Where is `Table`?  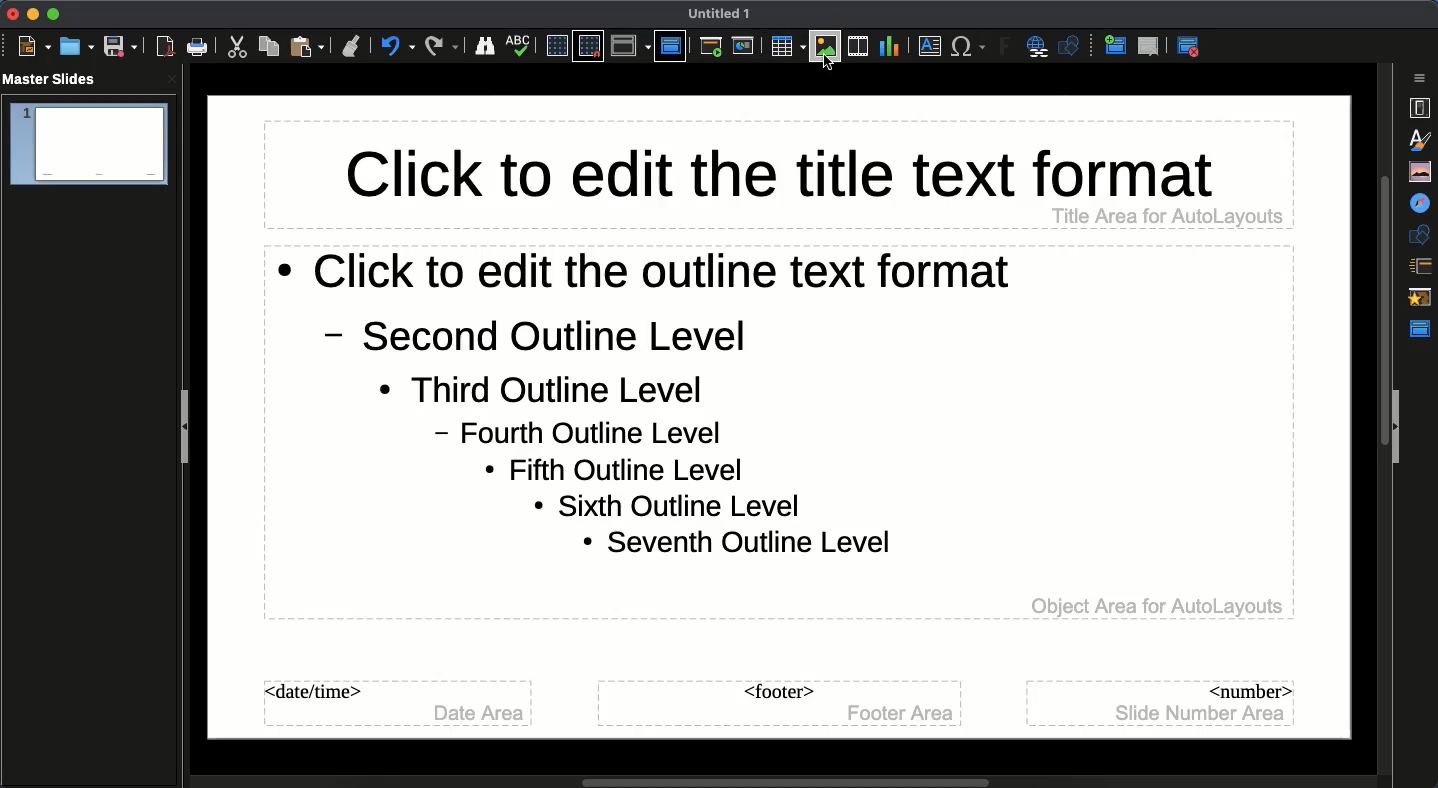
Table is located at coordinates (786, 46).